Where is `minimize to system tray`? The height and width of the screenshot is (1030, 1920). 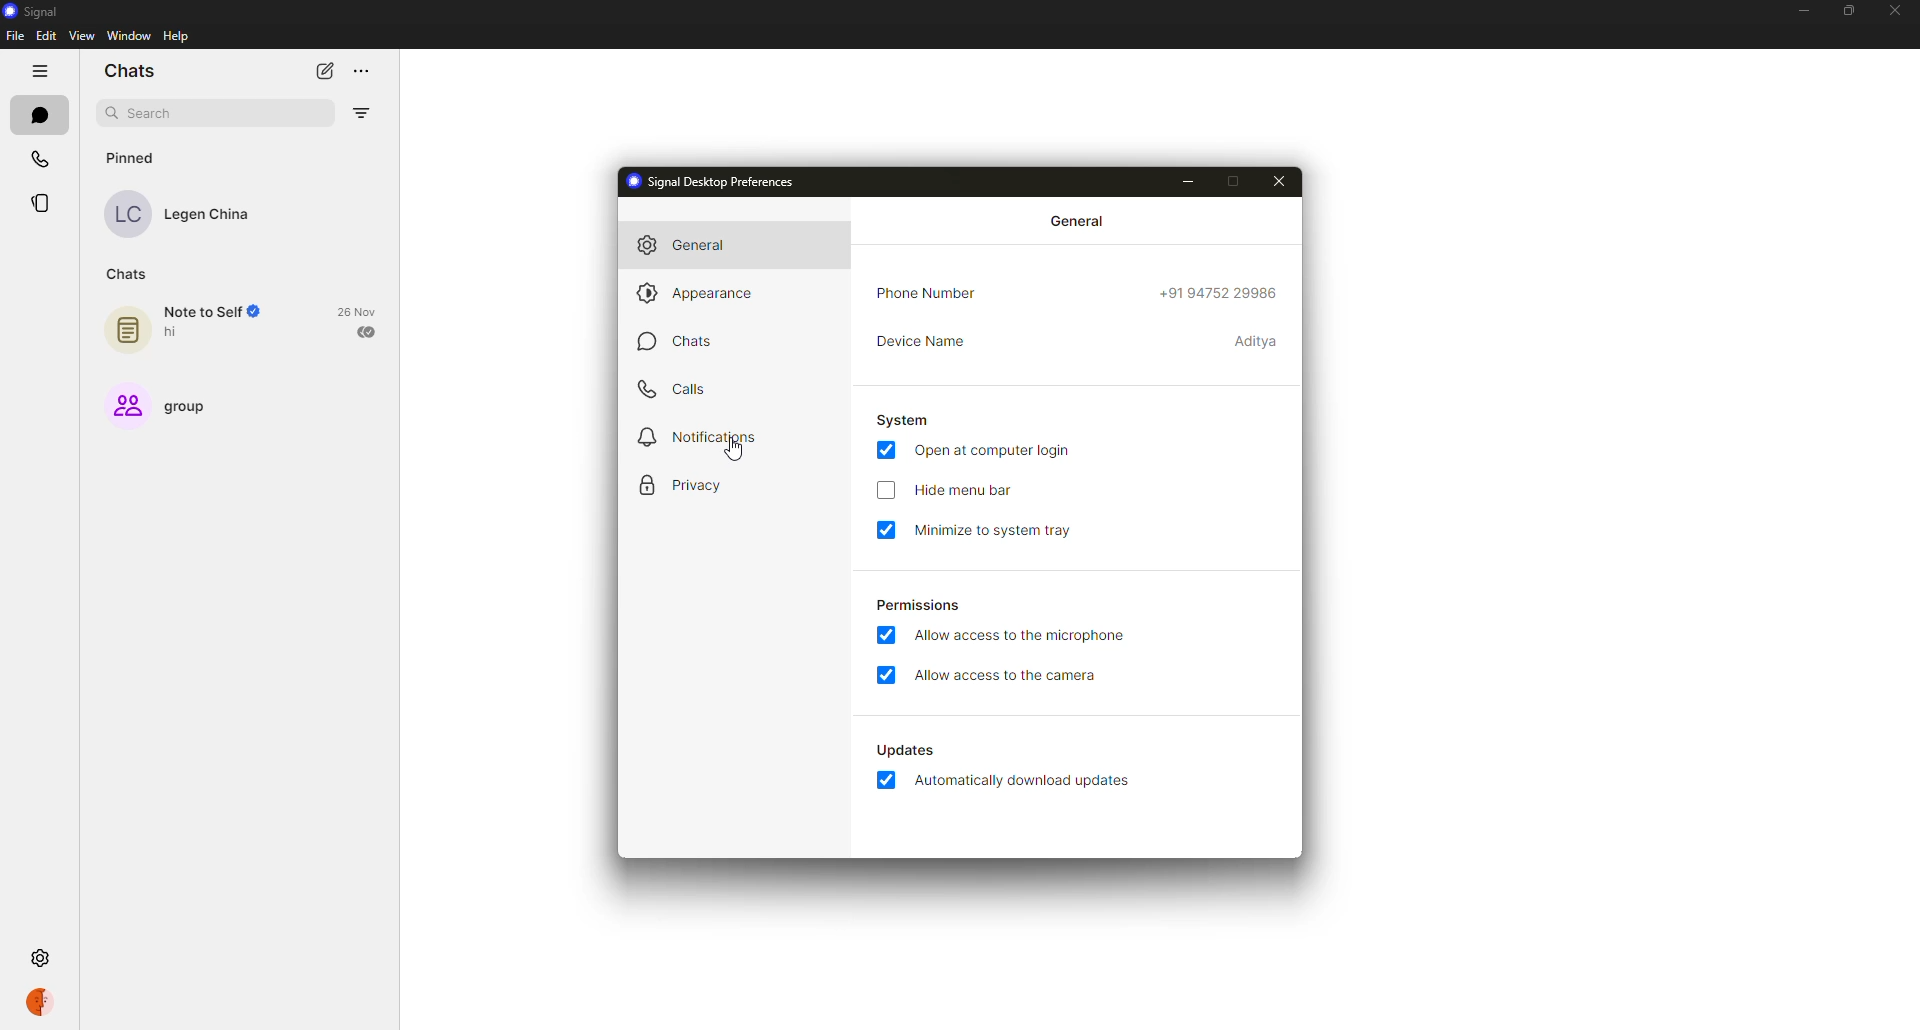
minimize to system tray is located at coordinates (1003, 530).